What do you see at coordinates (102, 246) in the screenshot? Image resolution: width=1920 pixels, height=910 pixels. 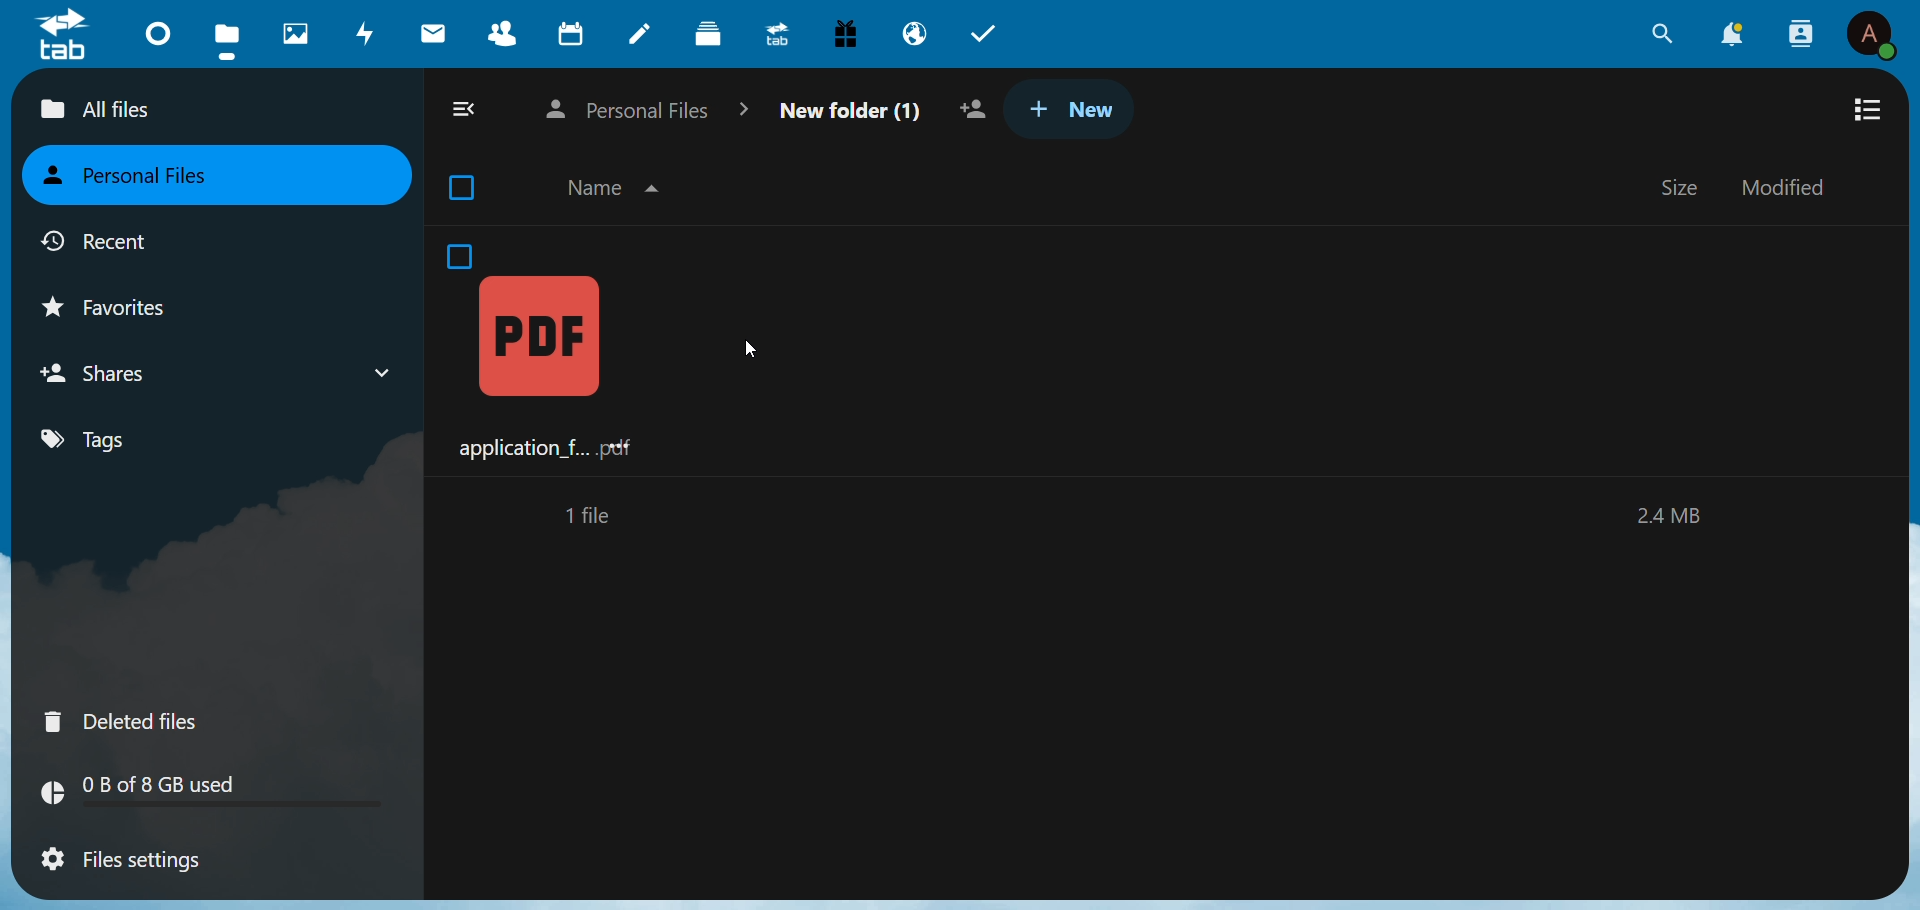 I see `recent` at bounding box center [102, 246].